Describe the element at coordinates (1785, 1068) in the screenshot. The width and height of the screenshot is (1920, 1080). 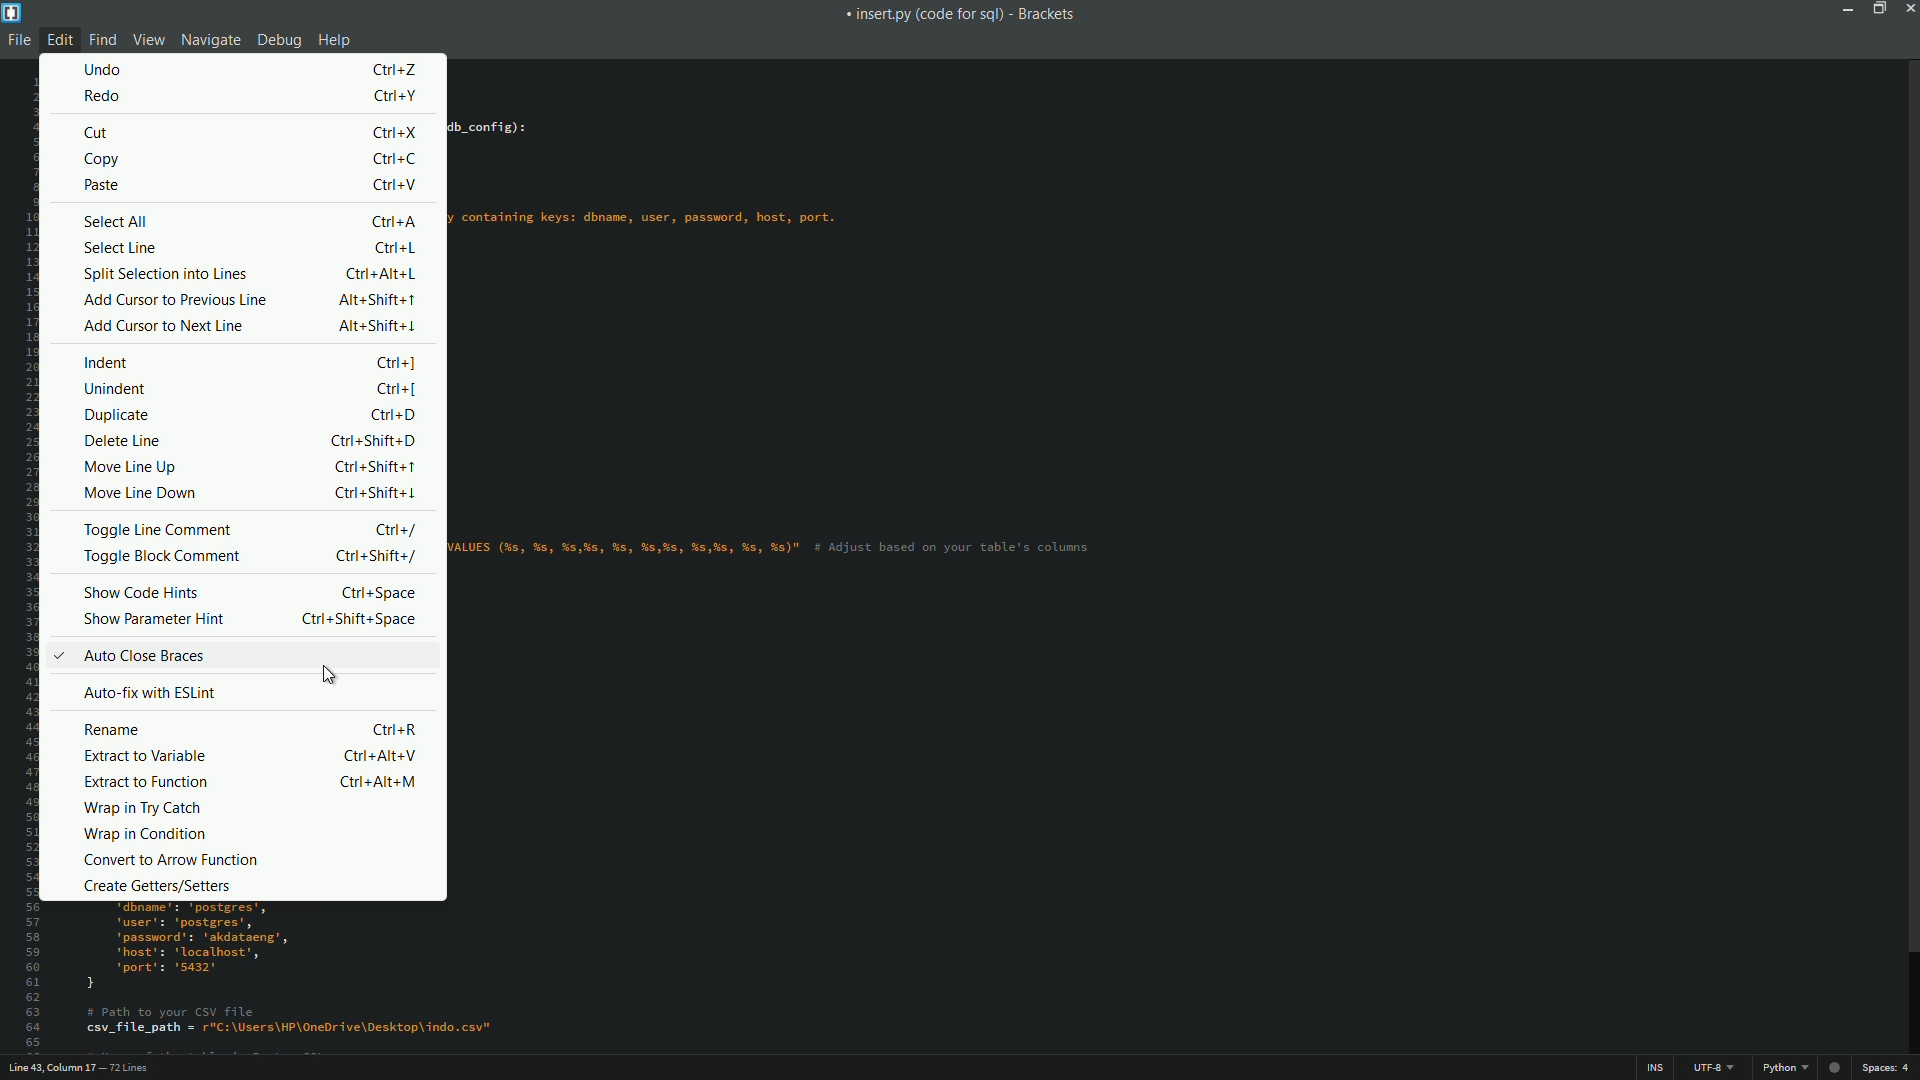
I see `file format` at that location.